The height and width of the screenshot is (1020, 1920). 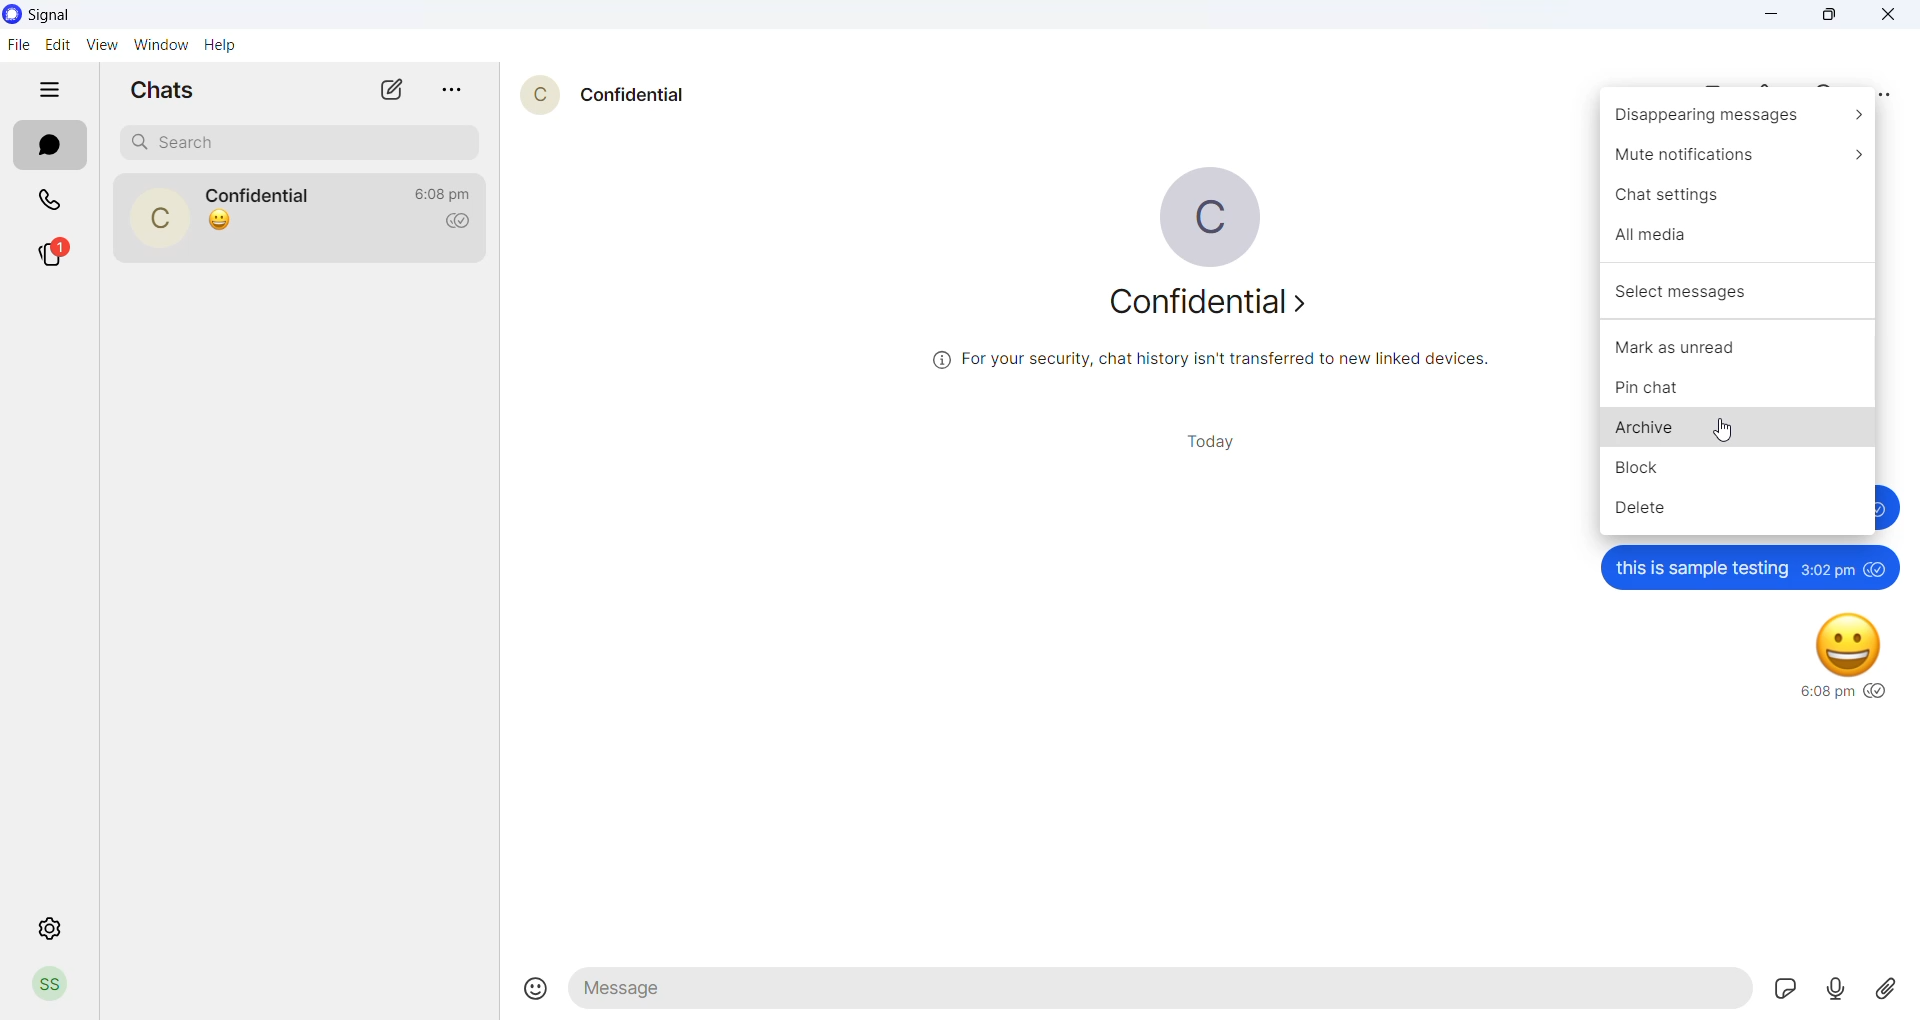 What do you see at coordinates (445, 193) in the screenshot?
I see `last message time` at bounding box center [445, 193].